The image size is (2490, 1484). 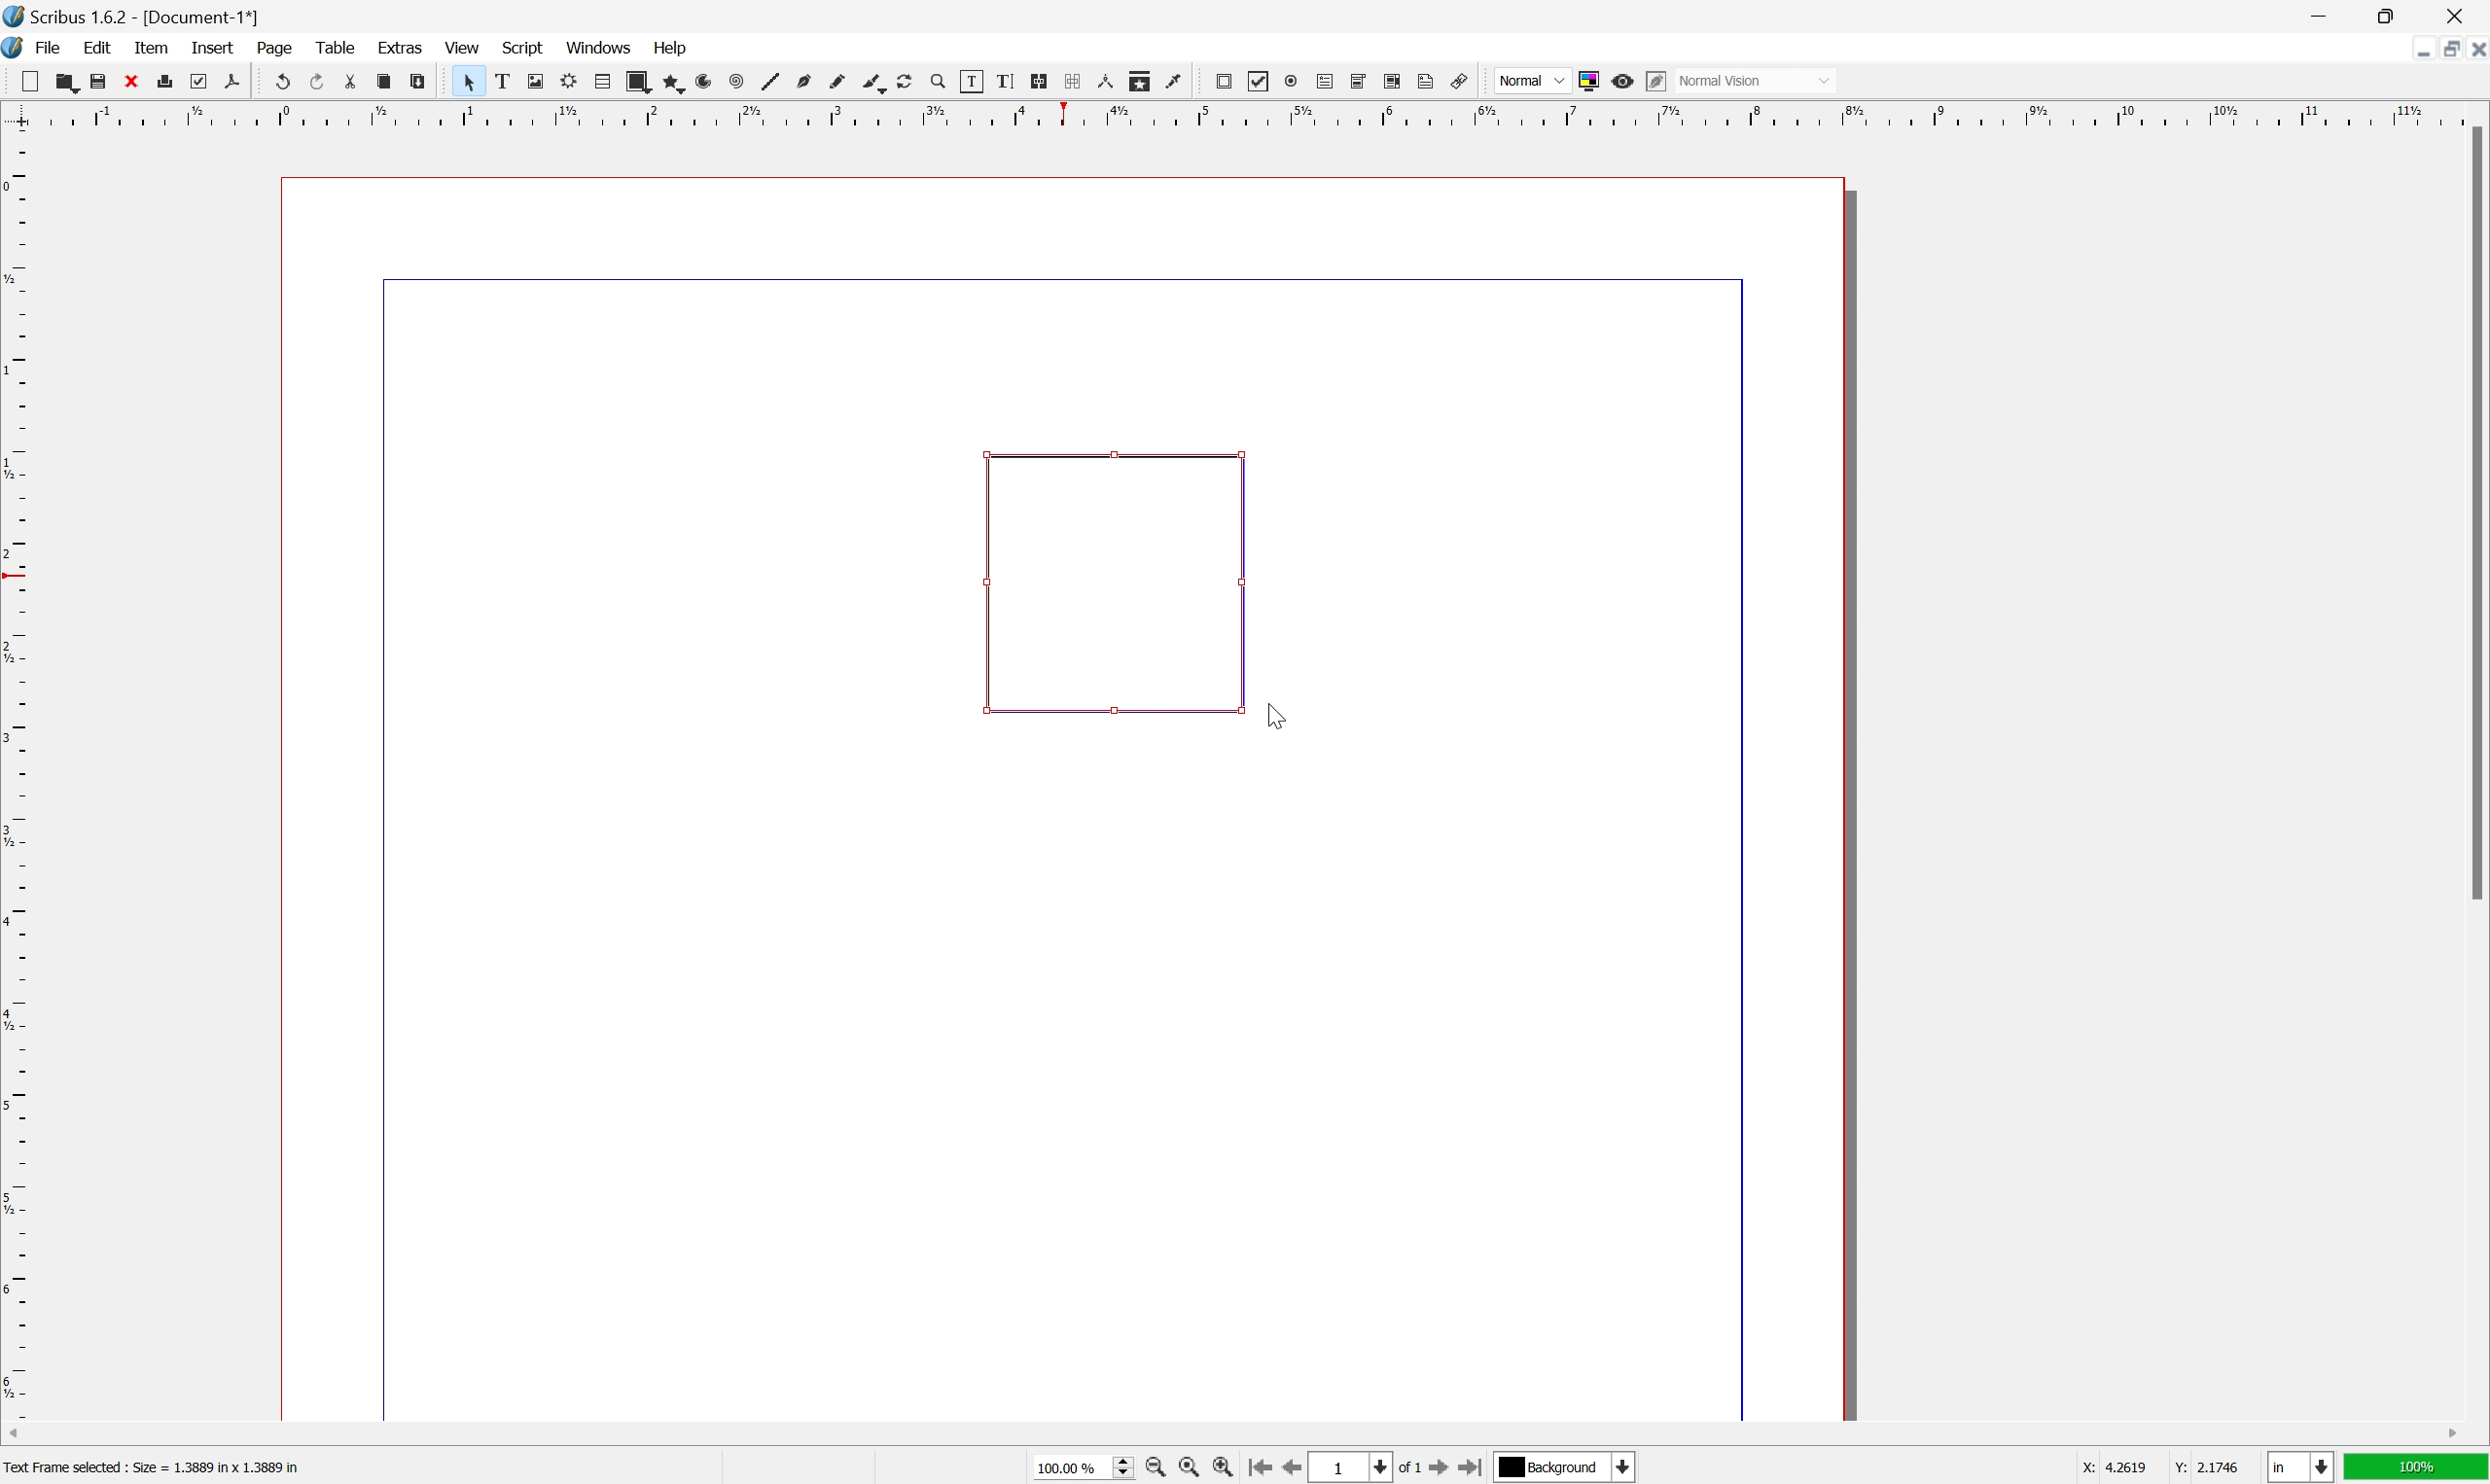 I want to click on polygon, so click(x=671, y=82).